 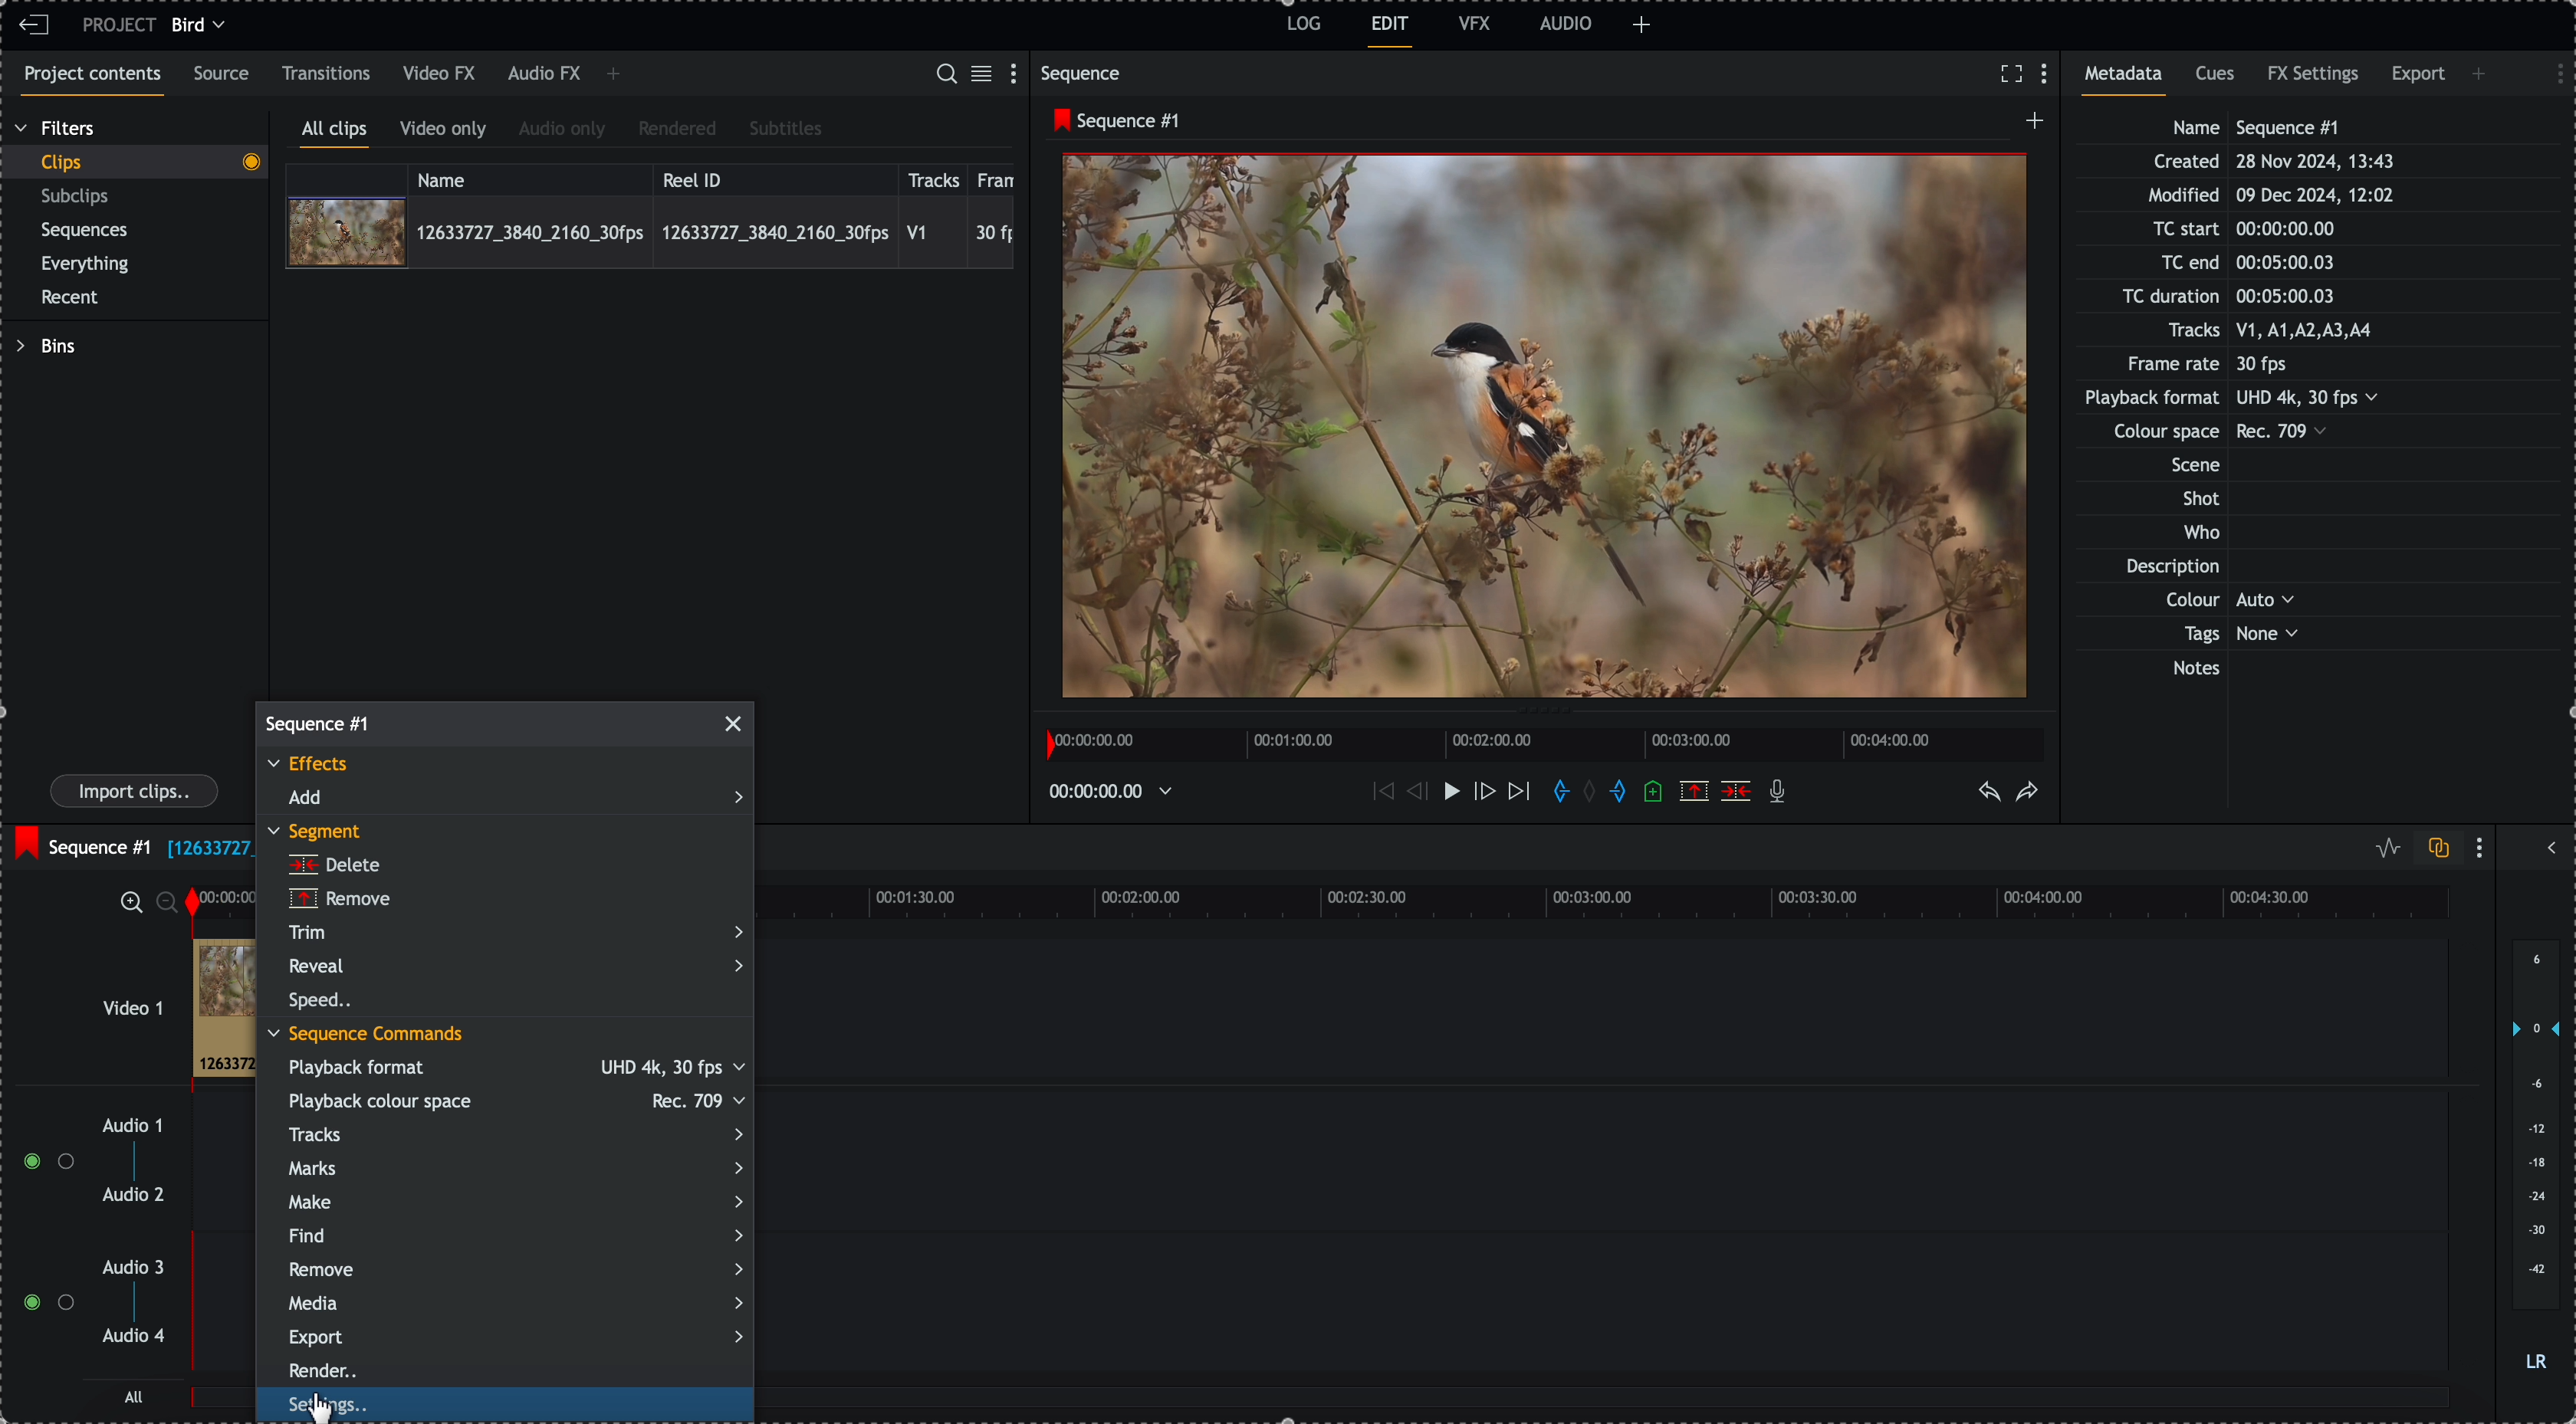 I want to click on metadata, so click(x=2130, y=80).